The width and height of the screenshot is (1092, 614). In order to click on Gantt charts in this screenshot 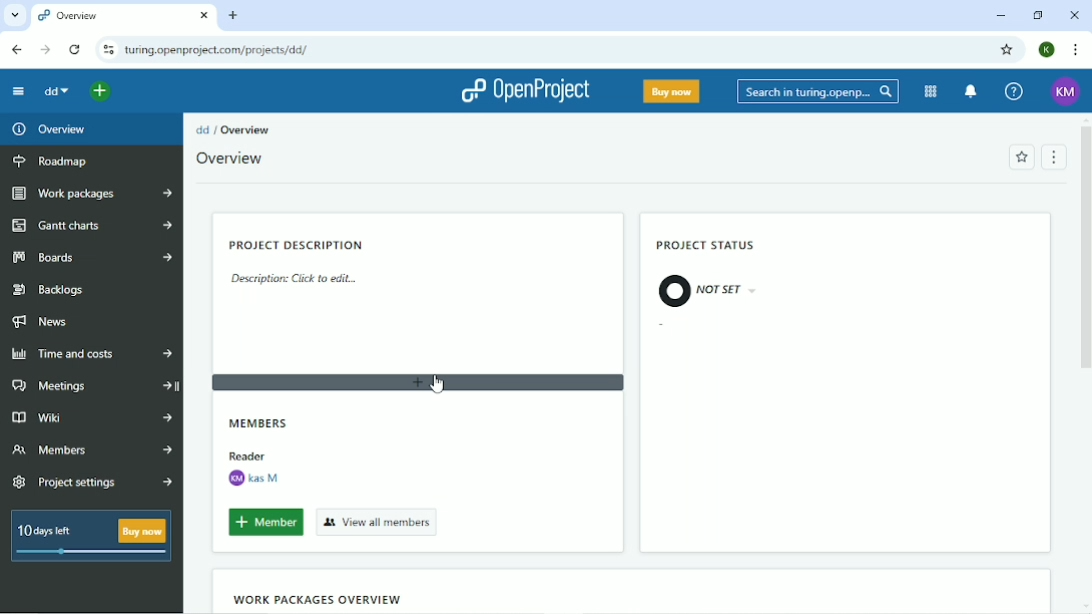, I will do `click(93, 227)`.